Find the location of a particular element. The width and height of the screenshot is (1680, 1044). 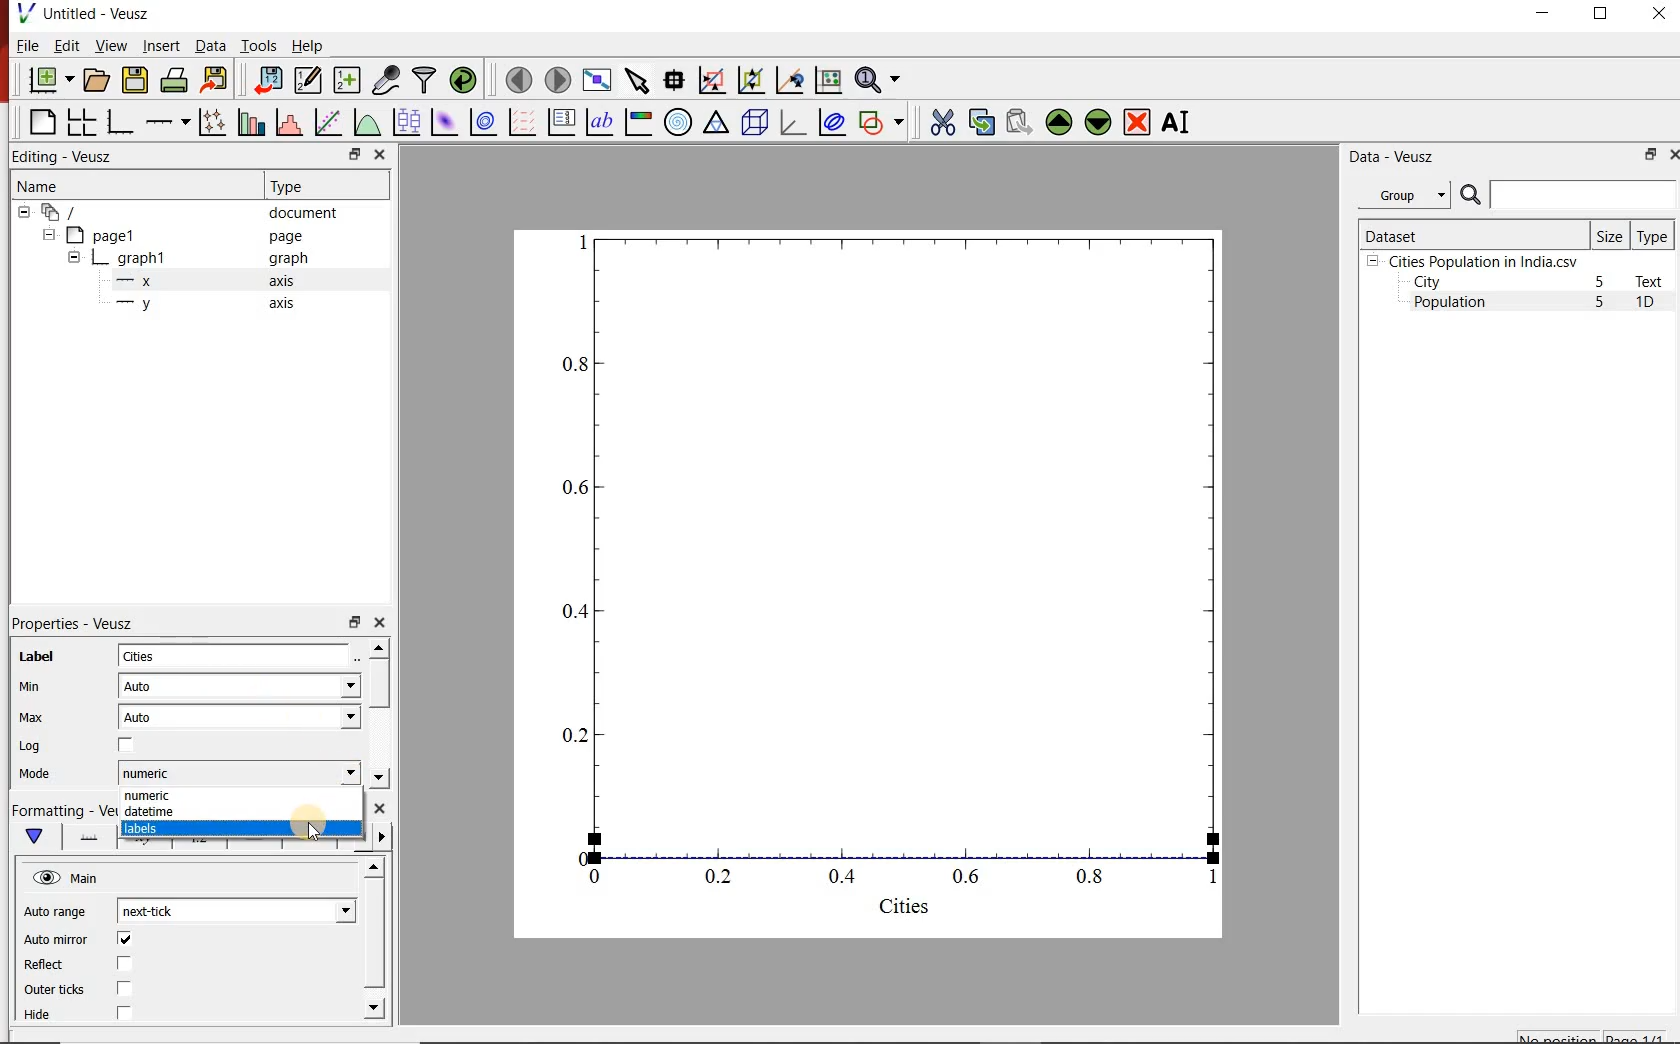

datetime is located at coordinates (208, 810).